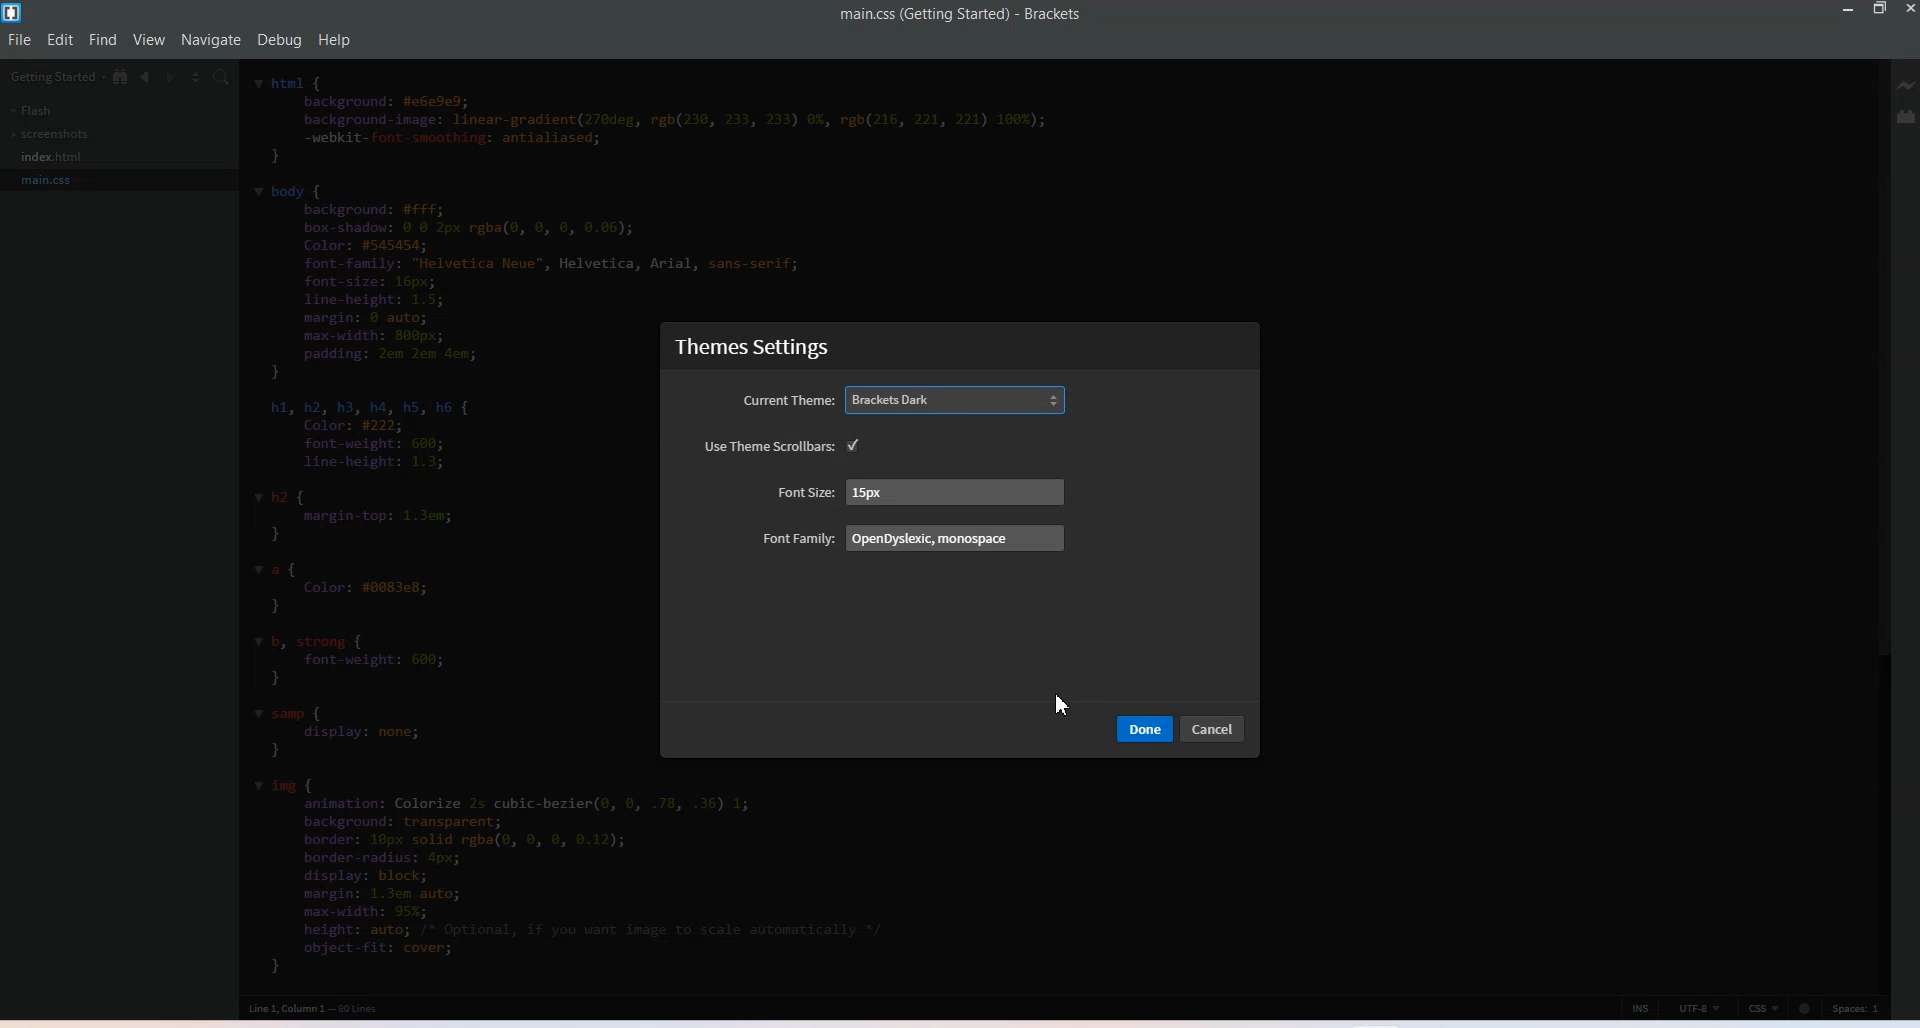 The height and width of the screenshot is (1028, 1920). What do you see at coordinates (1908, 116) in the screenshot?
I see `Extension Manager` at bounding box center [1908, 116].